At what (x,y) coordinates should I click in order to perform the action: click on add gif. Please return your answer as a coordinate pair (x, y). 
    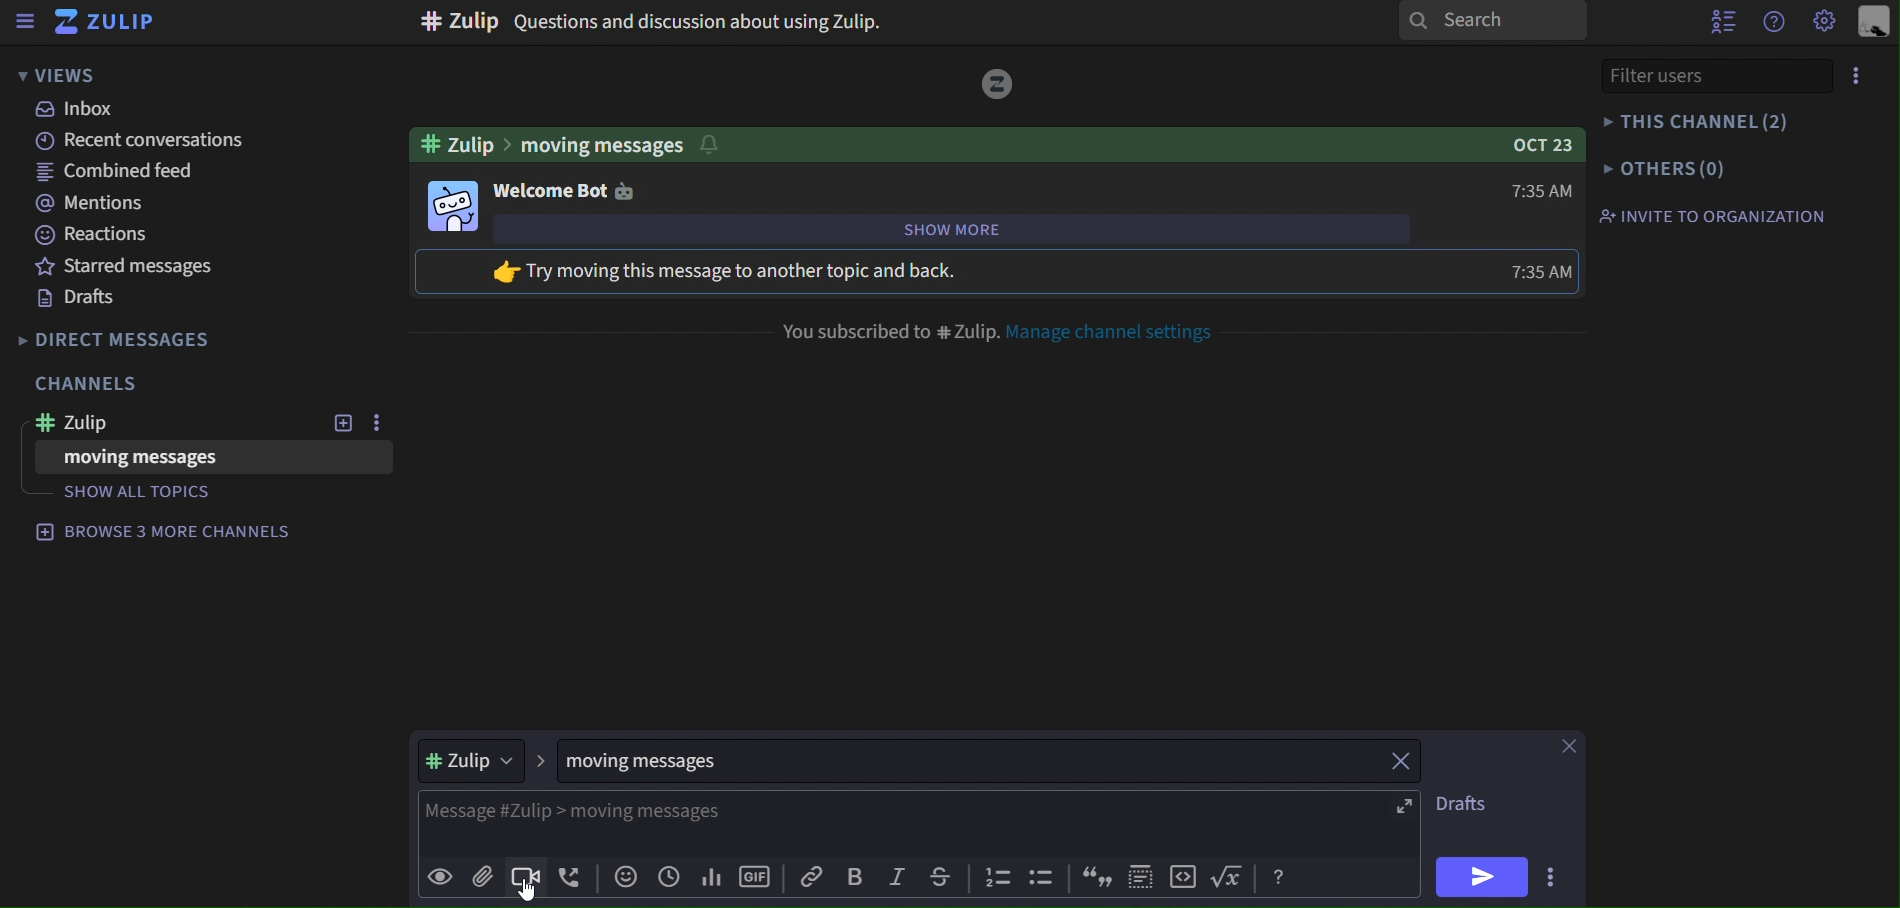
    Looking at the image, I should click on (755, 879).